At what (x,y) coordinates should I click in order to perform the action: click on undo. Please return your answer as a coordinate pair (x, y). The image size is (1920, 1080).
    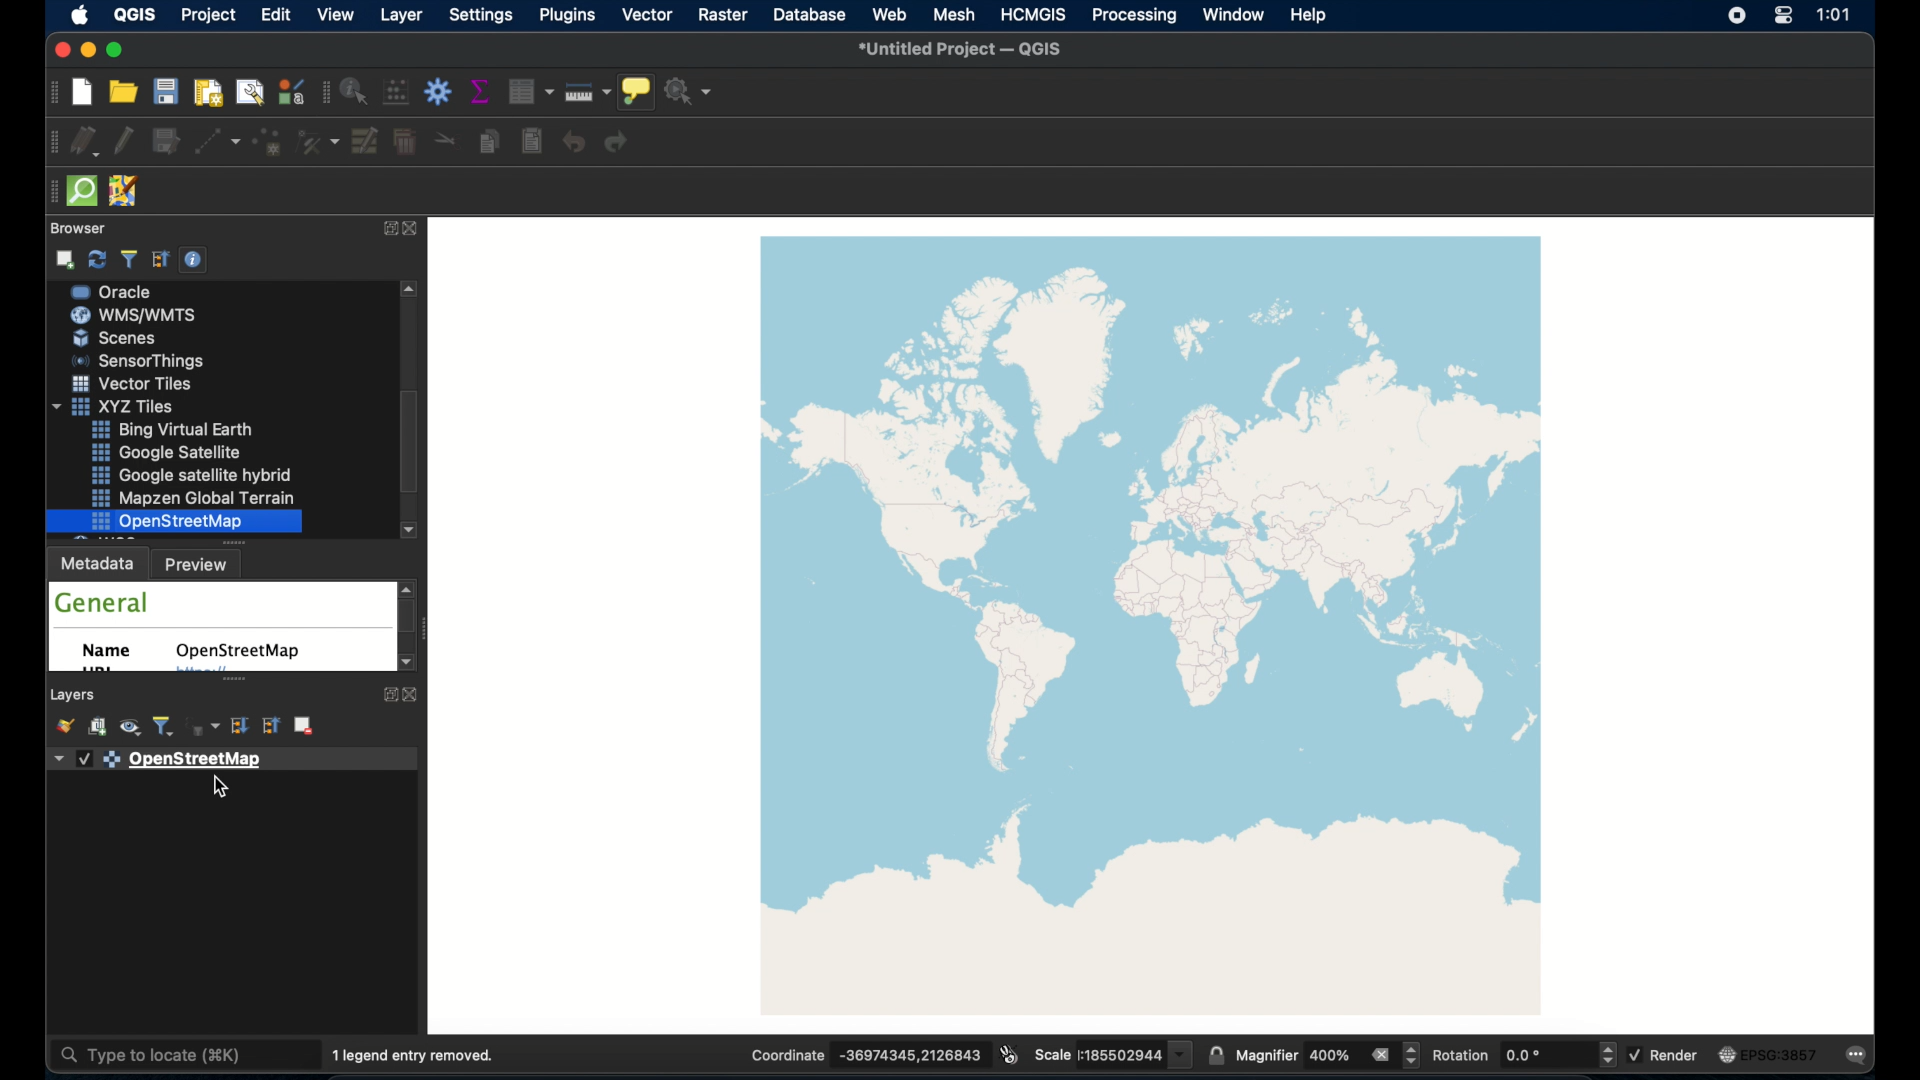
    Looking at the image, I should click on (573, 143).